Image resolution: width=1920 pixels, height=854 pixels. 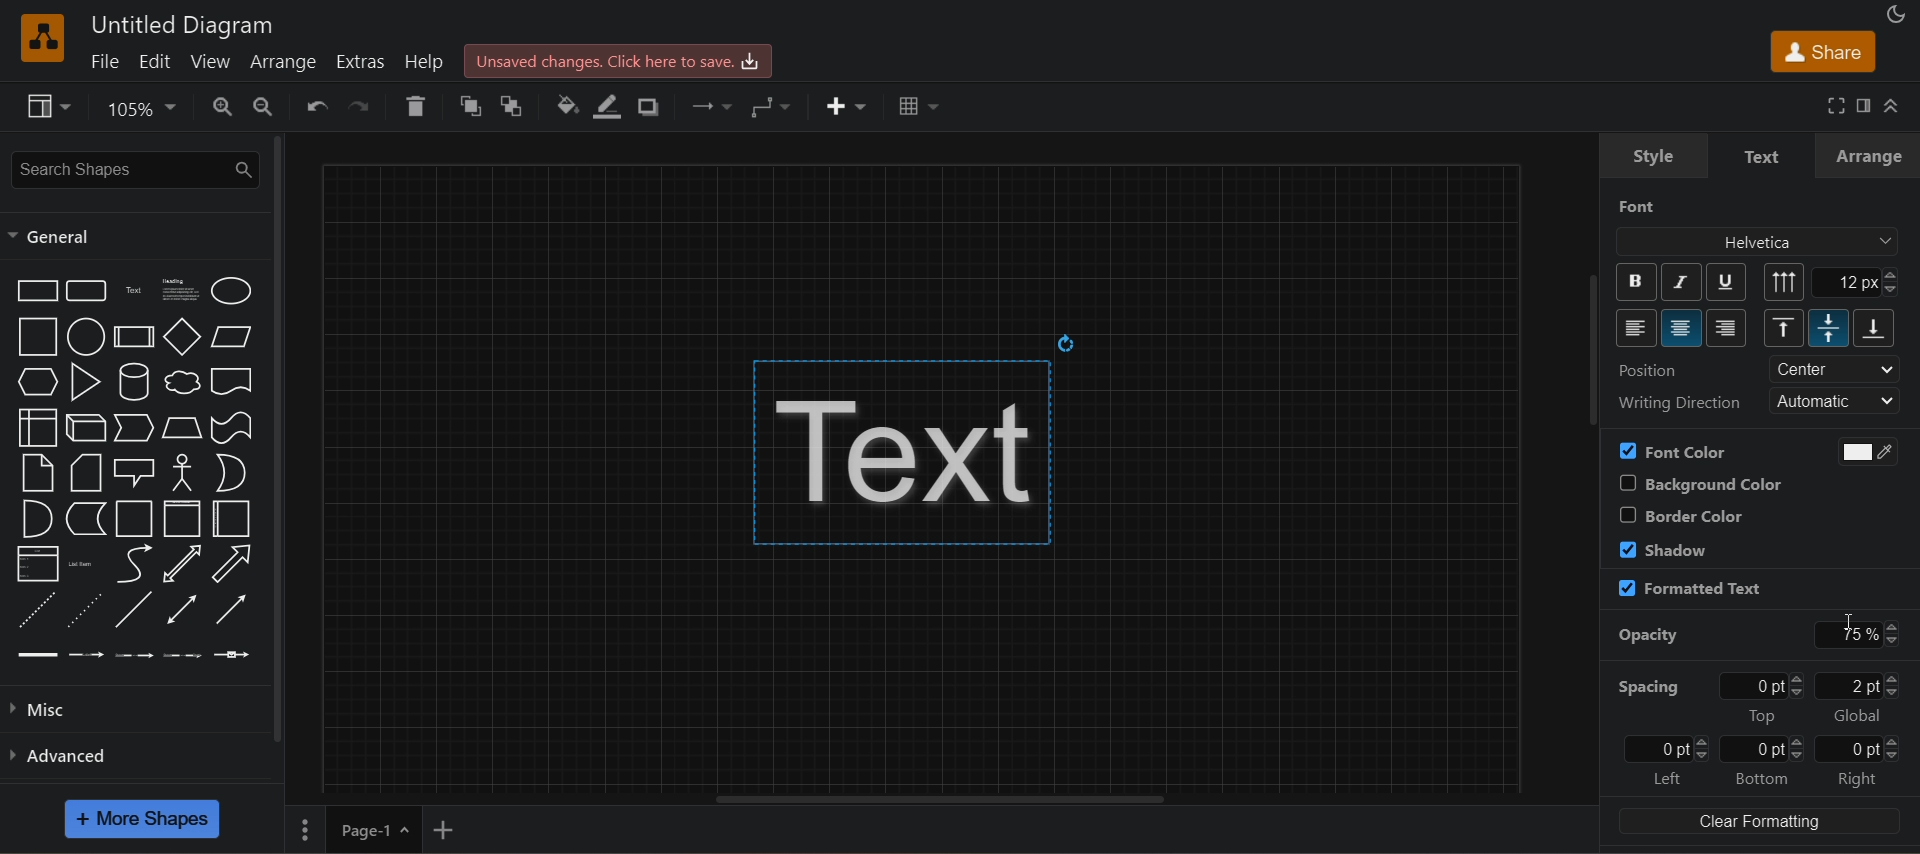 I want to click on square, so click(x=36, y=337).